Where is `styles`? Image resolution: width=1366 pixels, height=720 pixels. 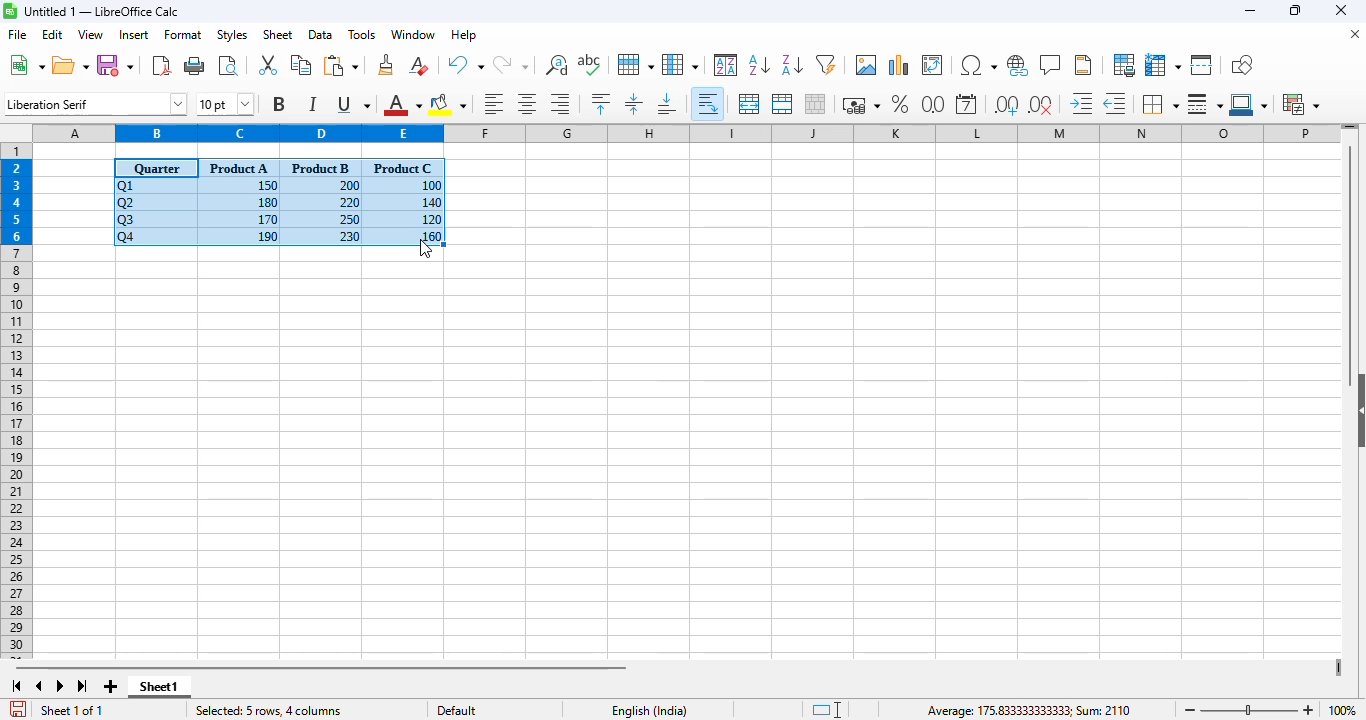
styles is located at coordinates (232, 35).